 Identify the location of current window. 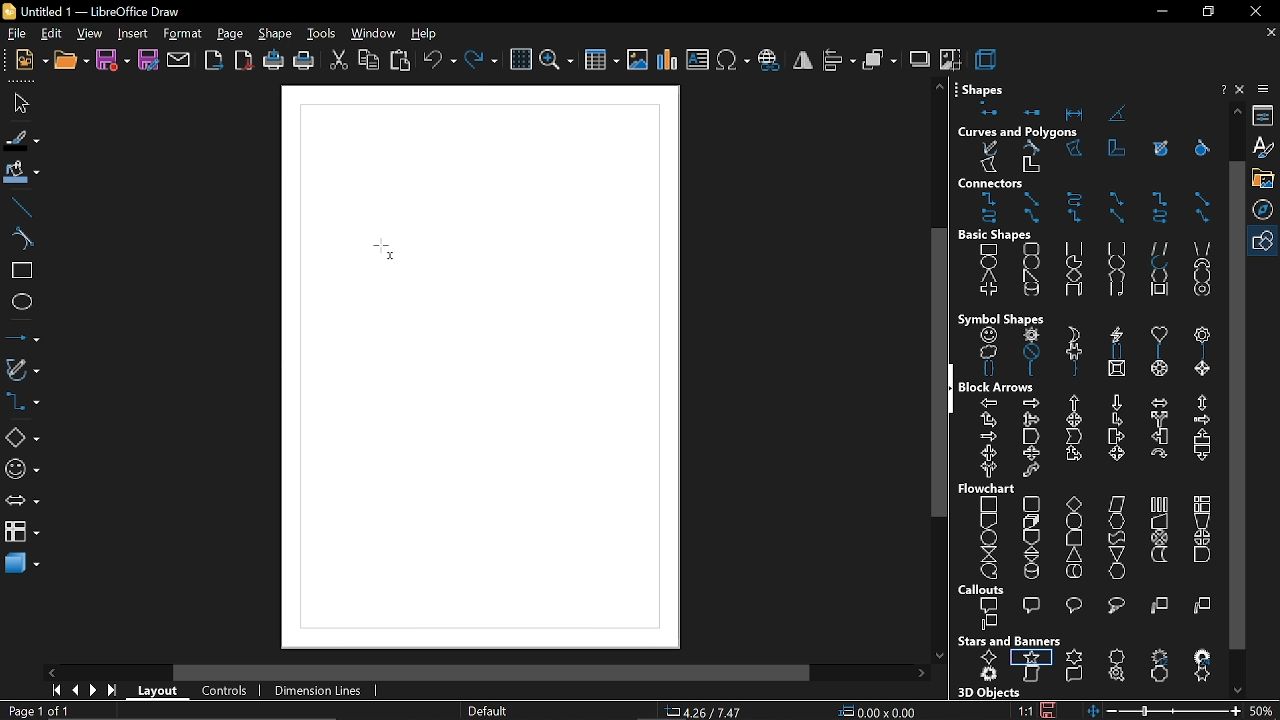
(90, 11).